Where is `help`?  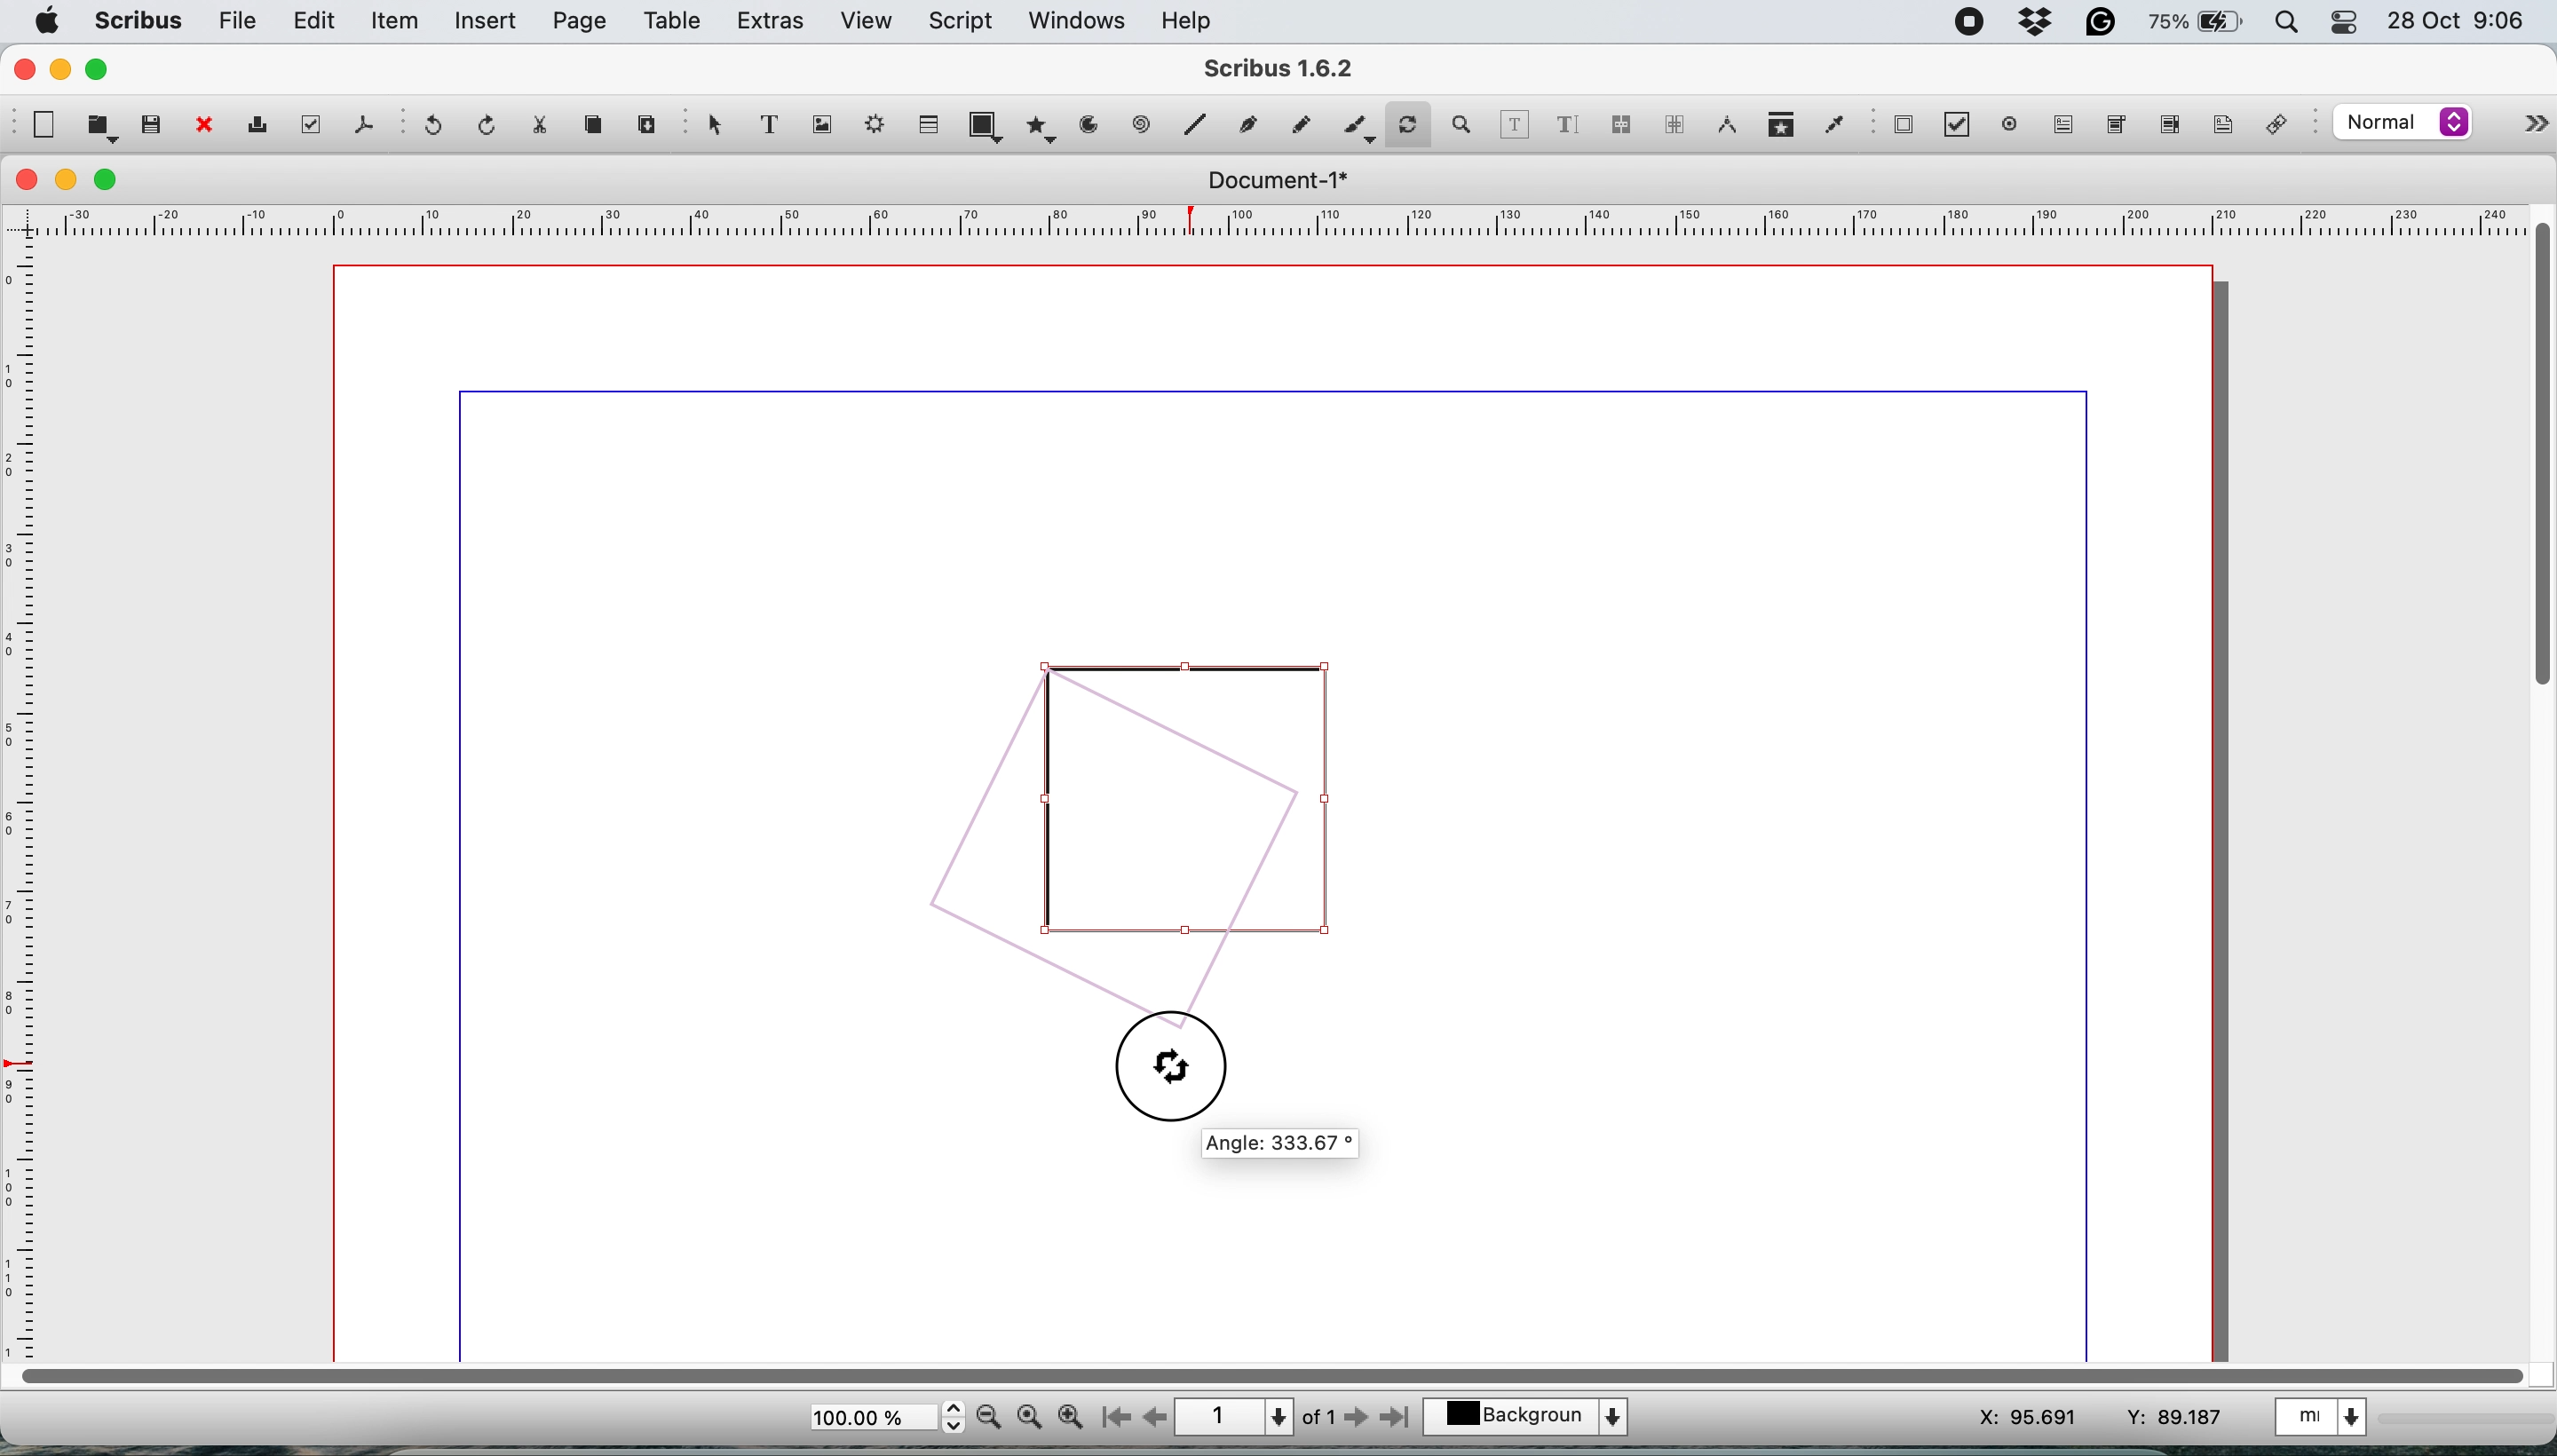
help is located at coordinates (1195, 20).